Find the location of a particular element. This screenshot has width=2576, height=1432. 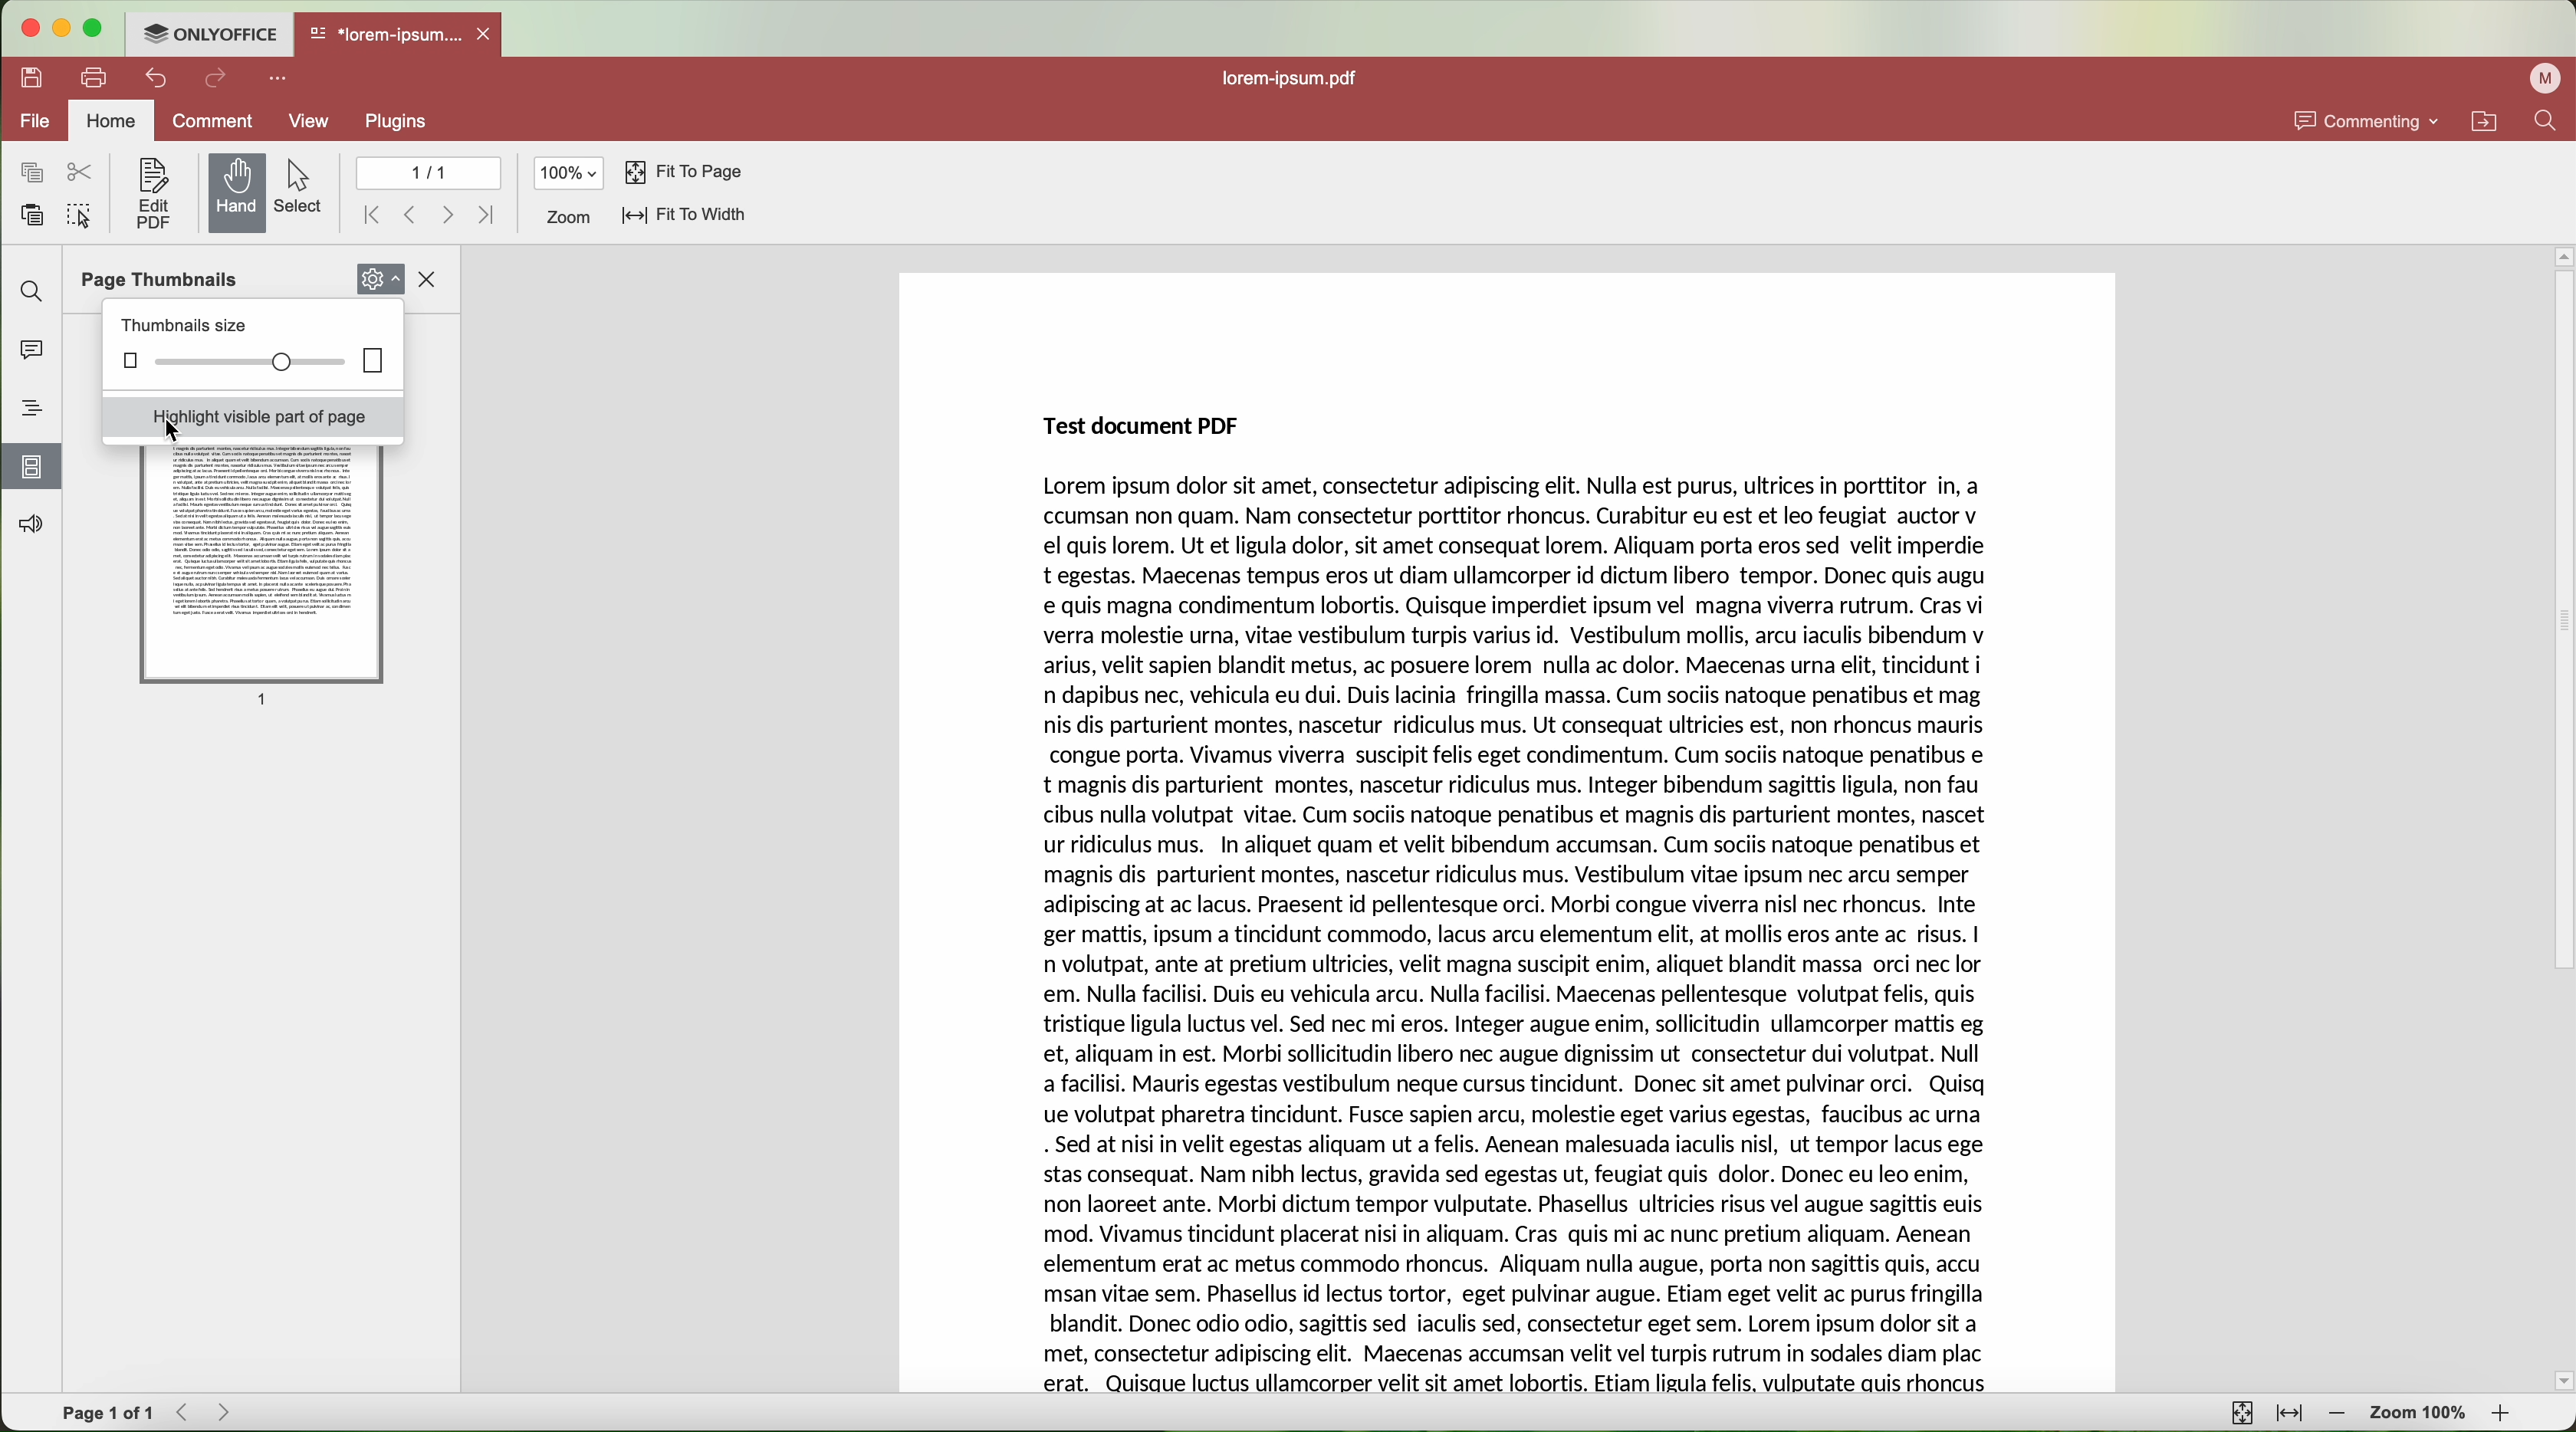

fit to page is located at coordinates (2243, 1412).